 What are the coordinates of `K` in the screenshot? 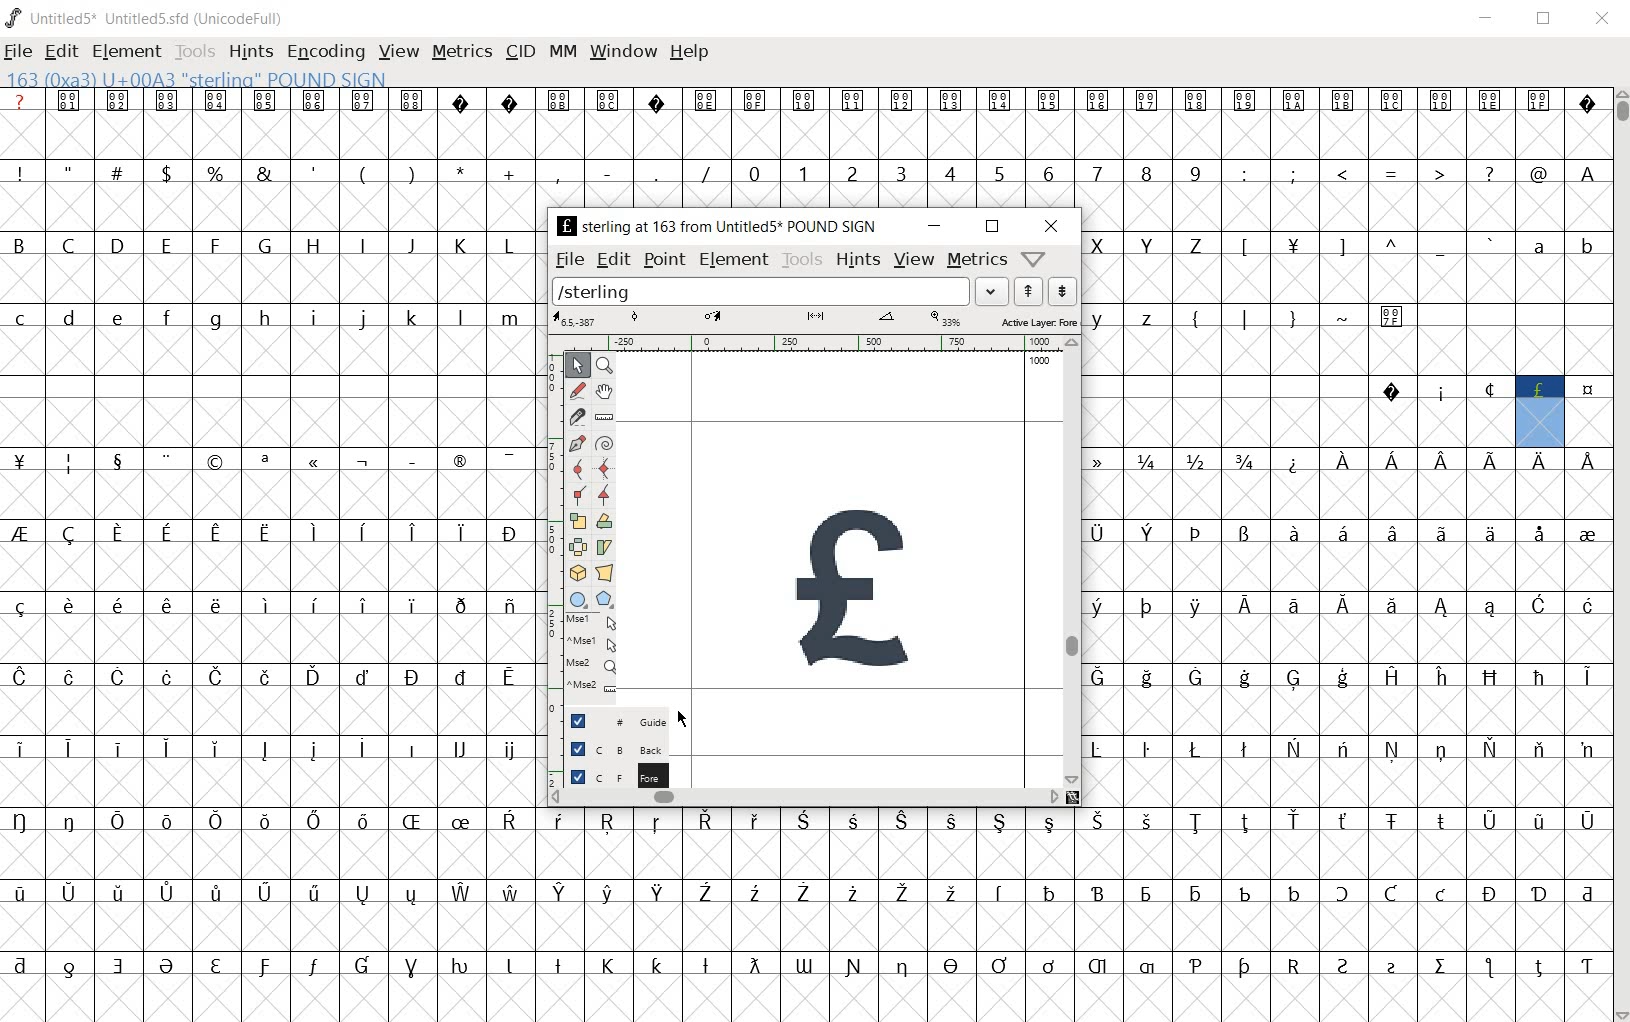 It's located at (460, 245).